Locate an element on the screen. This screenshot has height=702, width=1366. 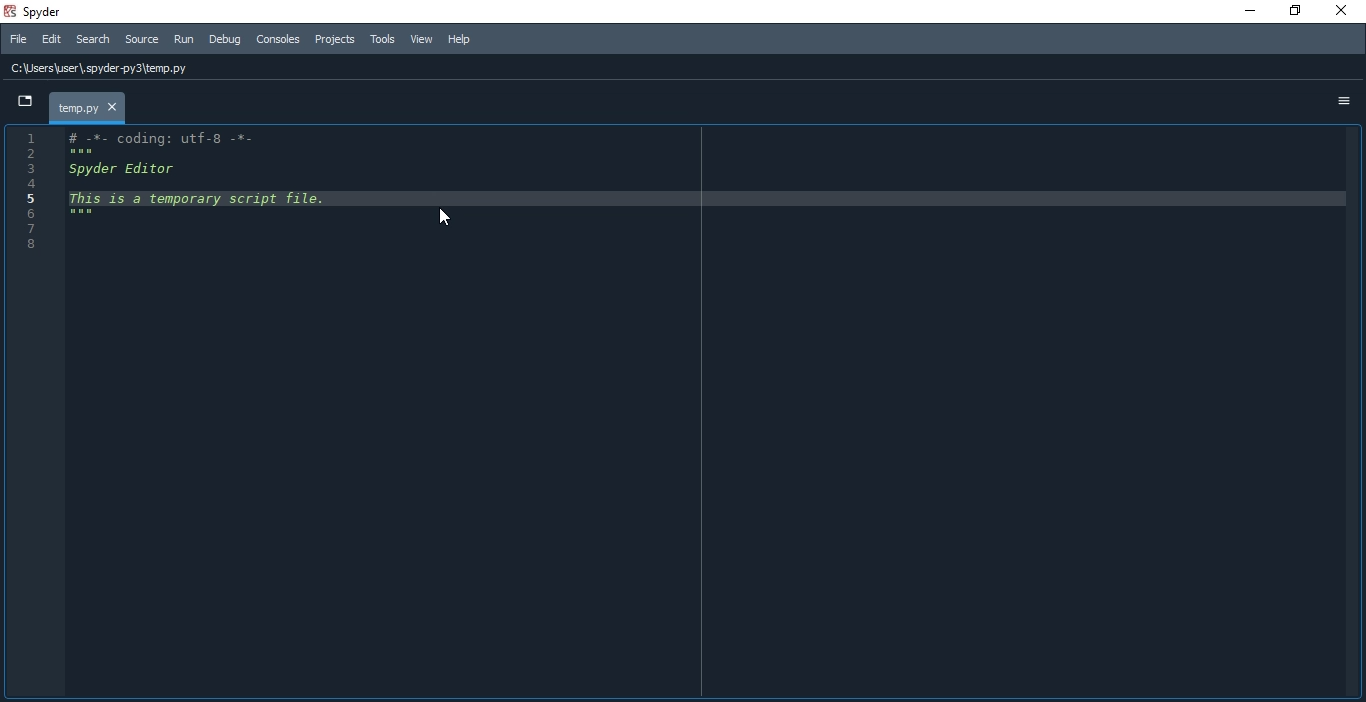
cursor is located at coordinates (433, 218).